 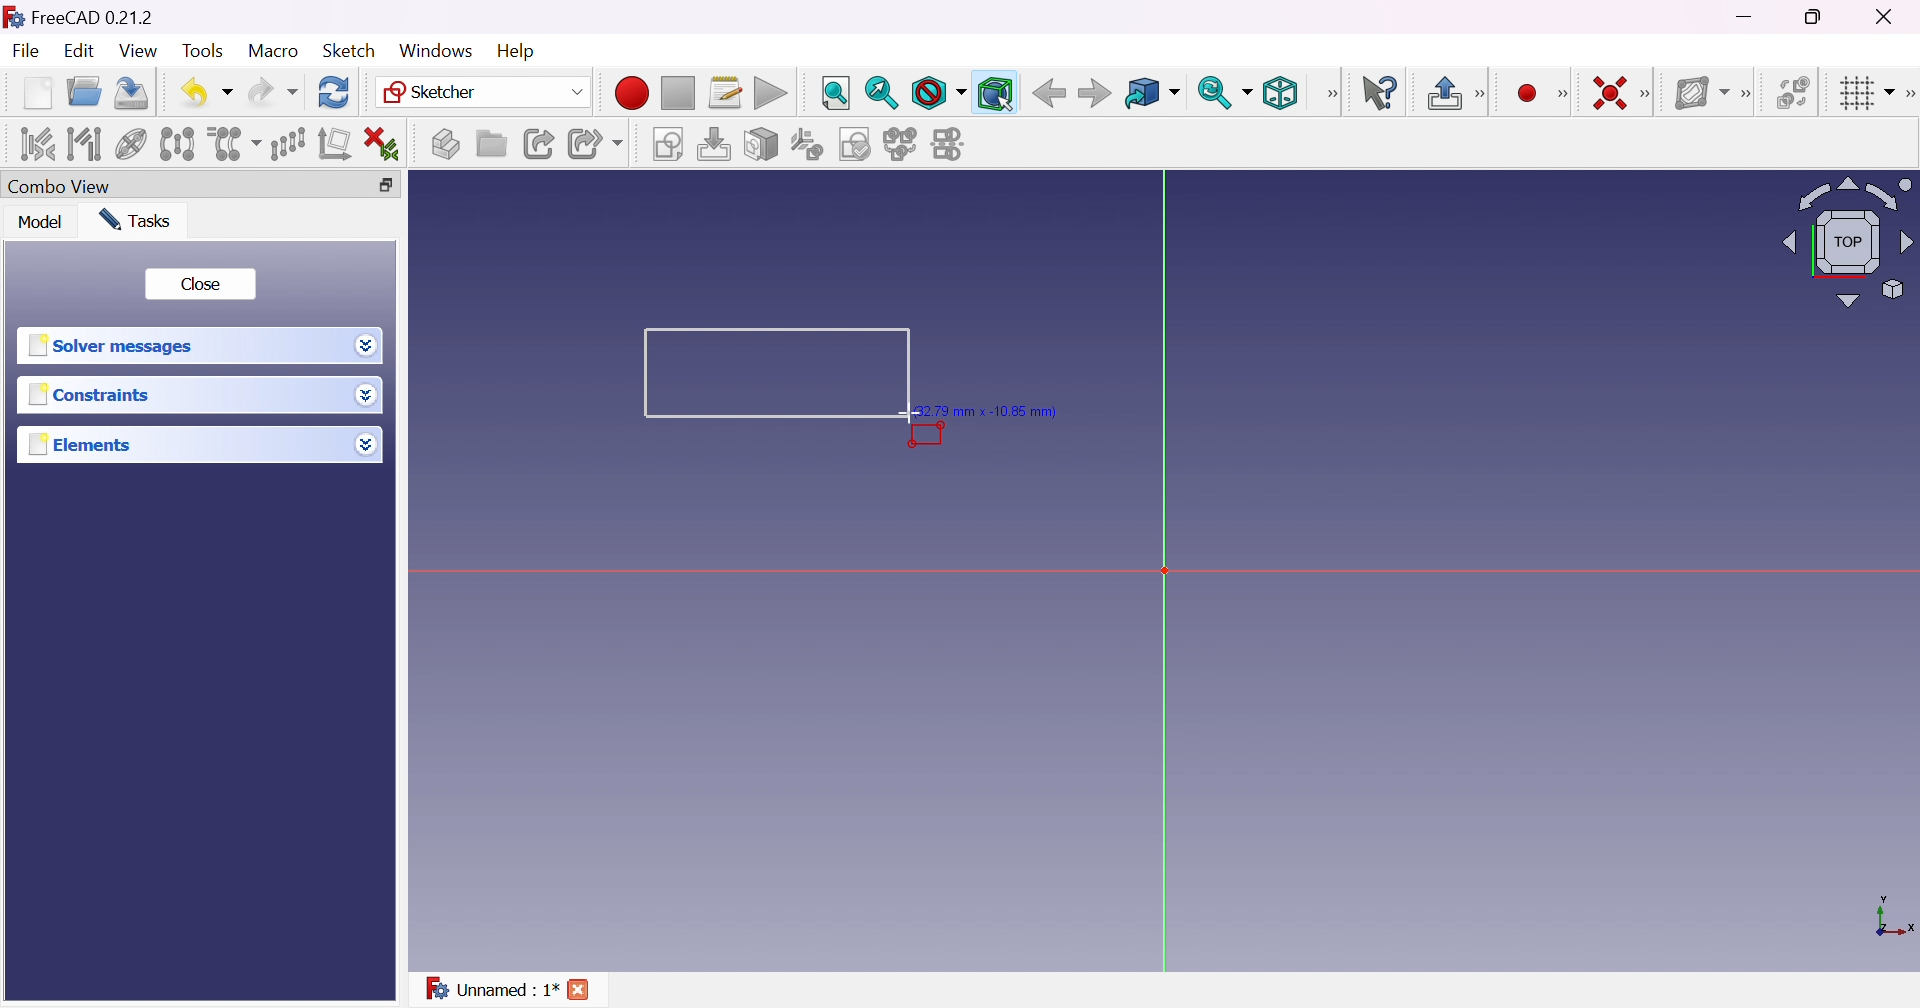 What do you see at coordinates (1563, 91) in the screenshot?
I see `[Sketcher geometrics]` at bounding box center [1563, 91].